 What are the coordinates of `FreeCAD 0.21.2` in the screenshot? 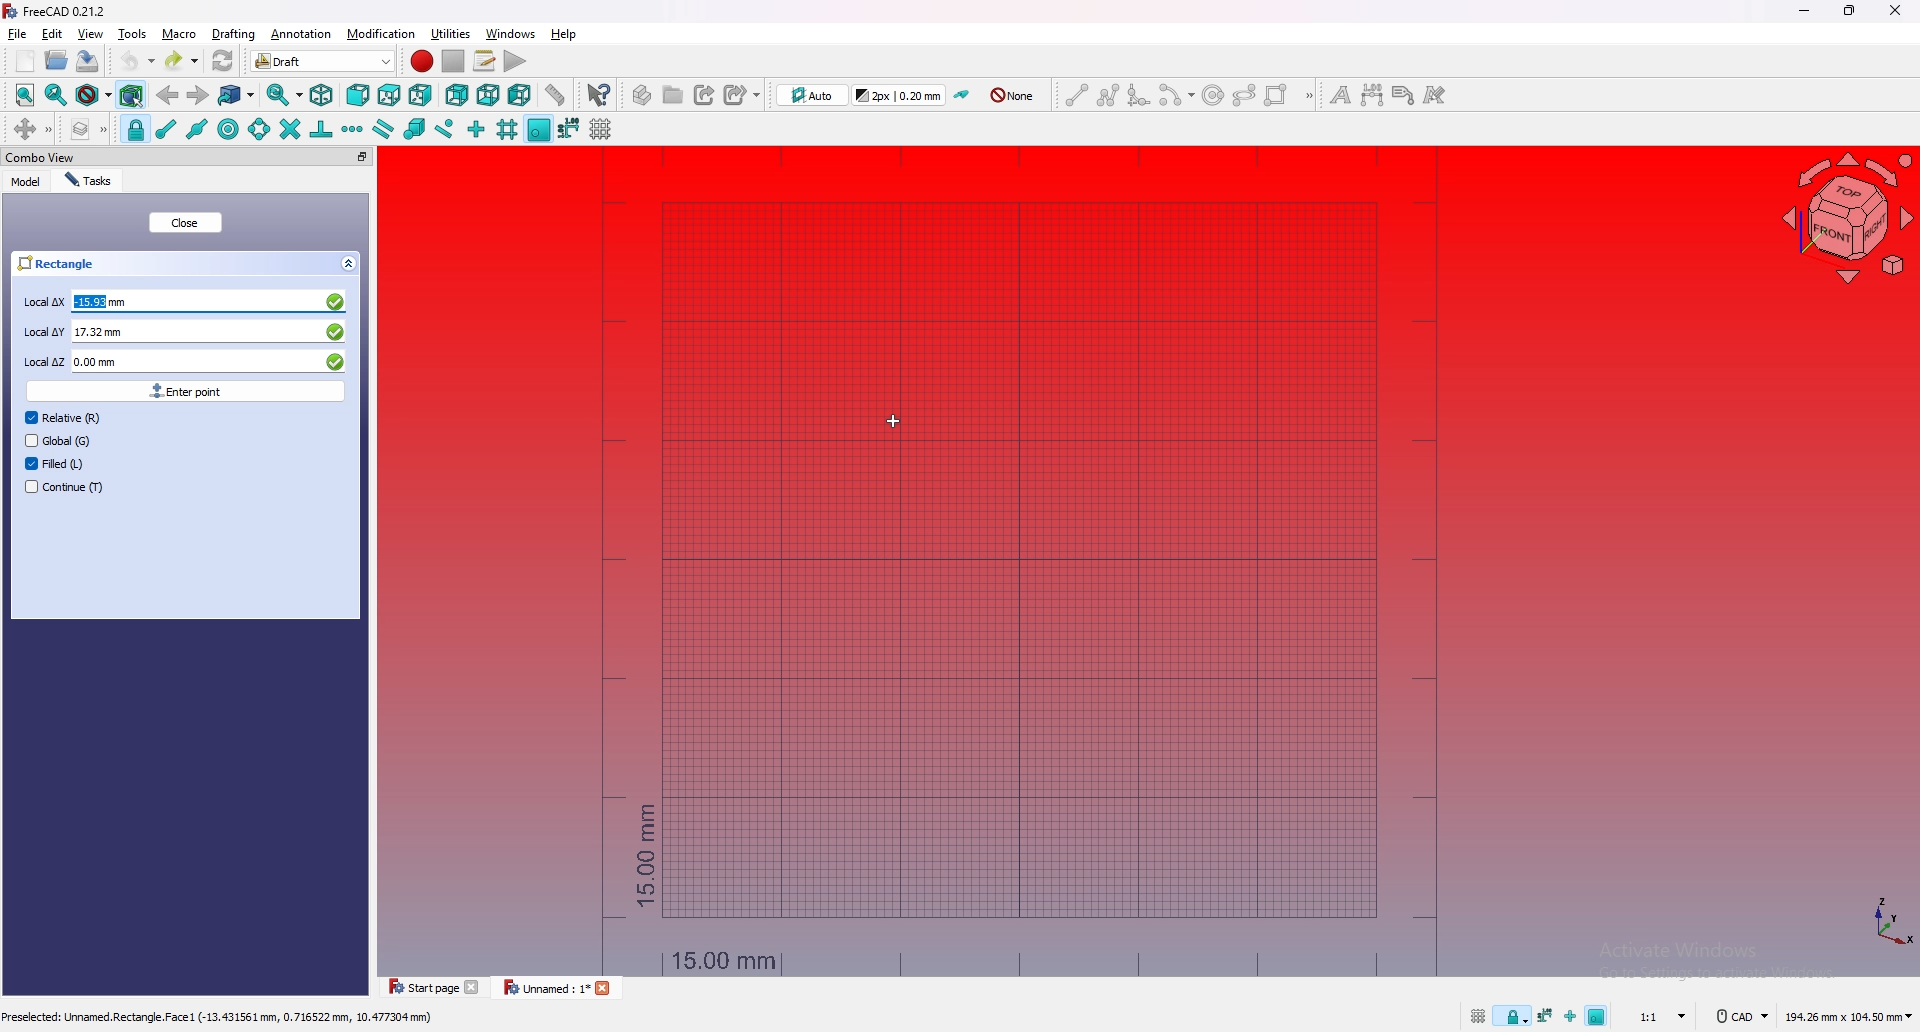 It's located at (55, 11).